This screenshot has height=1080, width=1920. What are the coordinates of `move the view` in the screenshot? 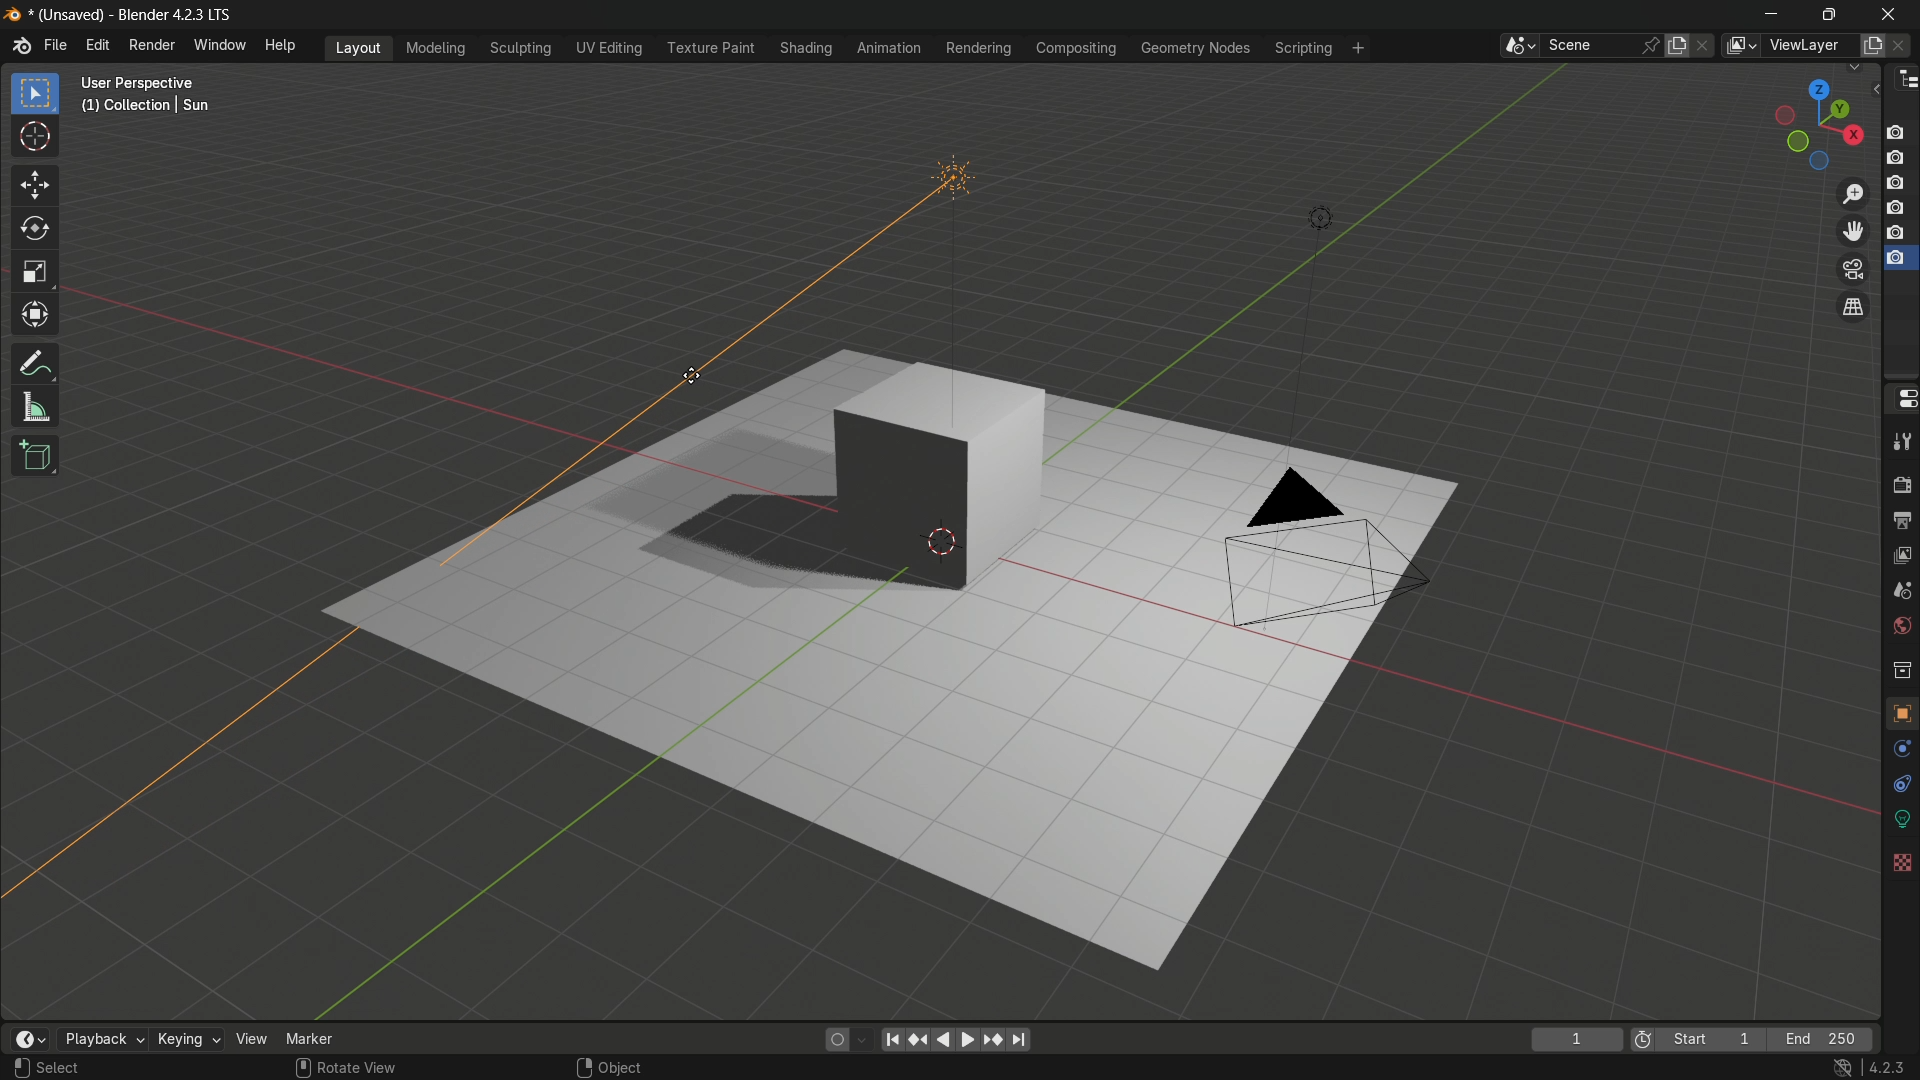 It's located at (1853, 230).